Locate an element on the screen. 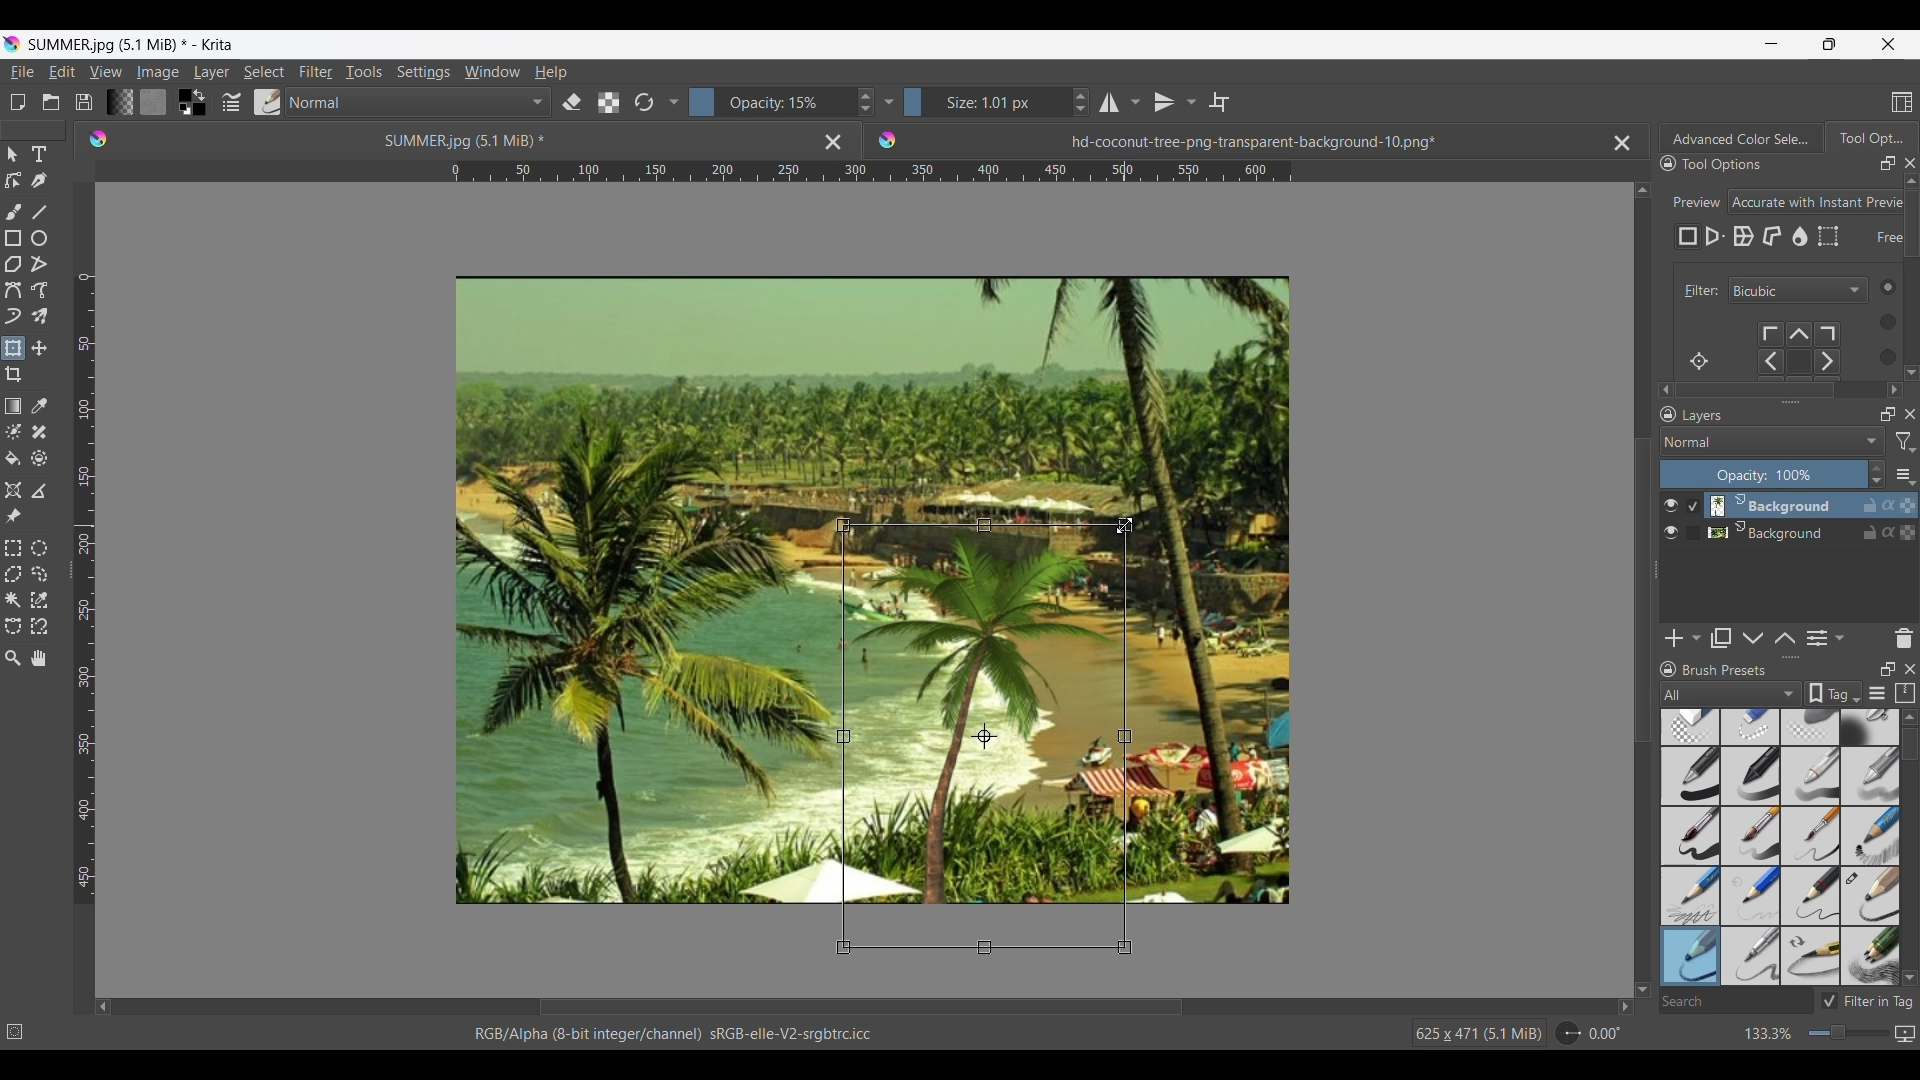 The image size is (1920, 1080). Mouse moved transform tool selection is located at coordinates (1125, 525).